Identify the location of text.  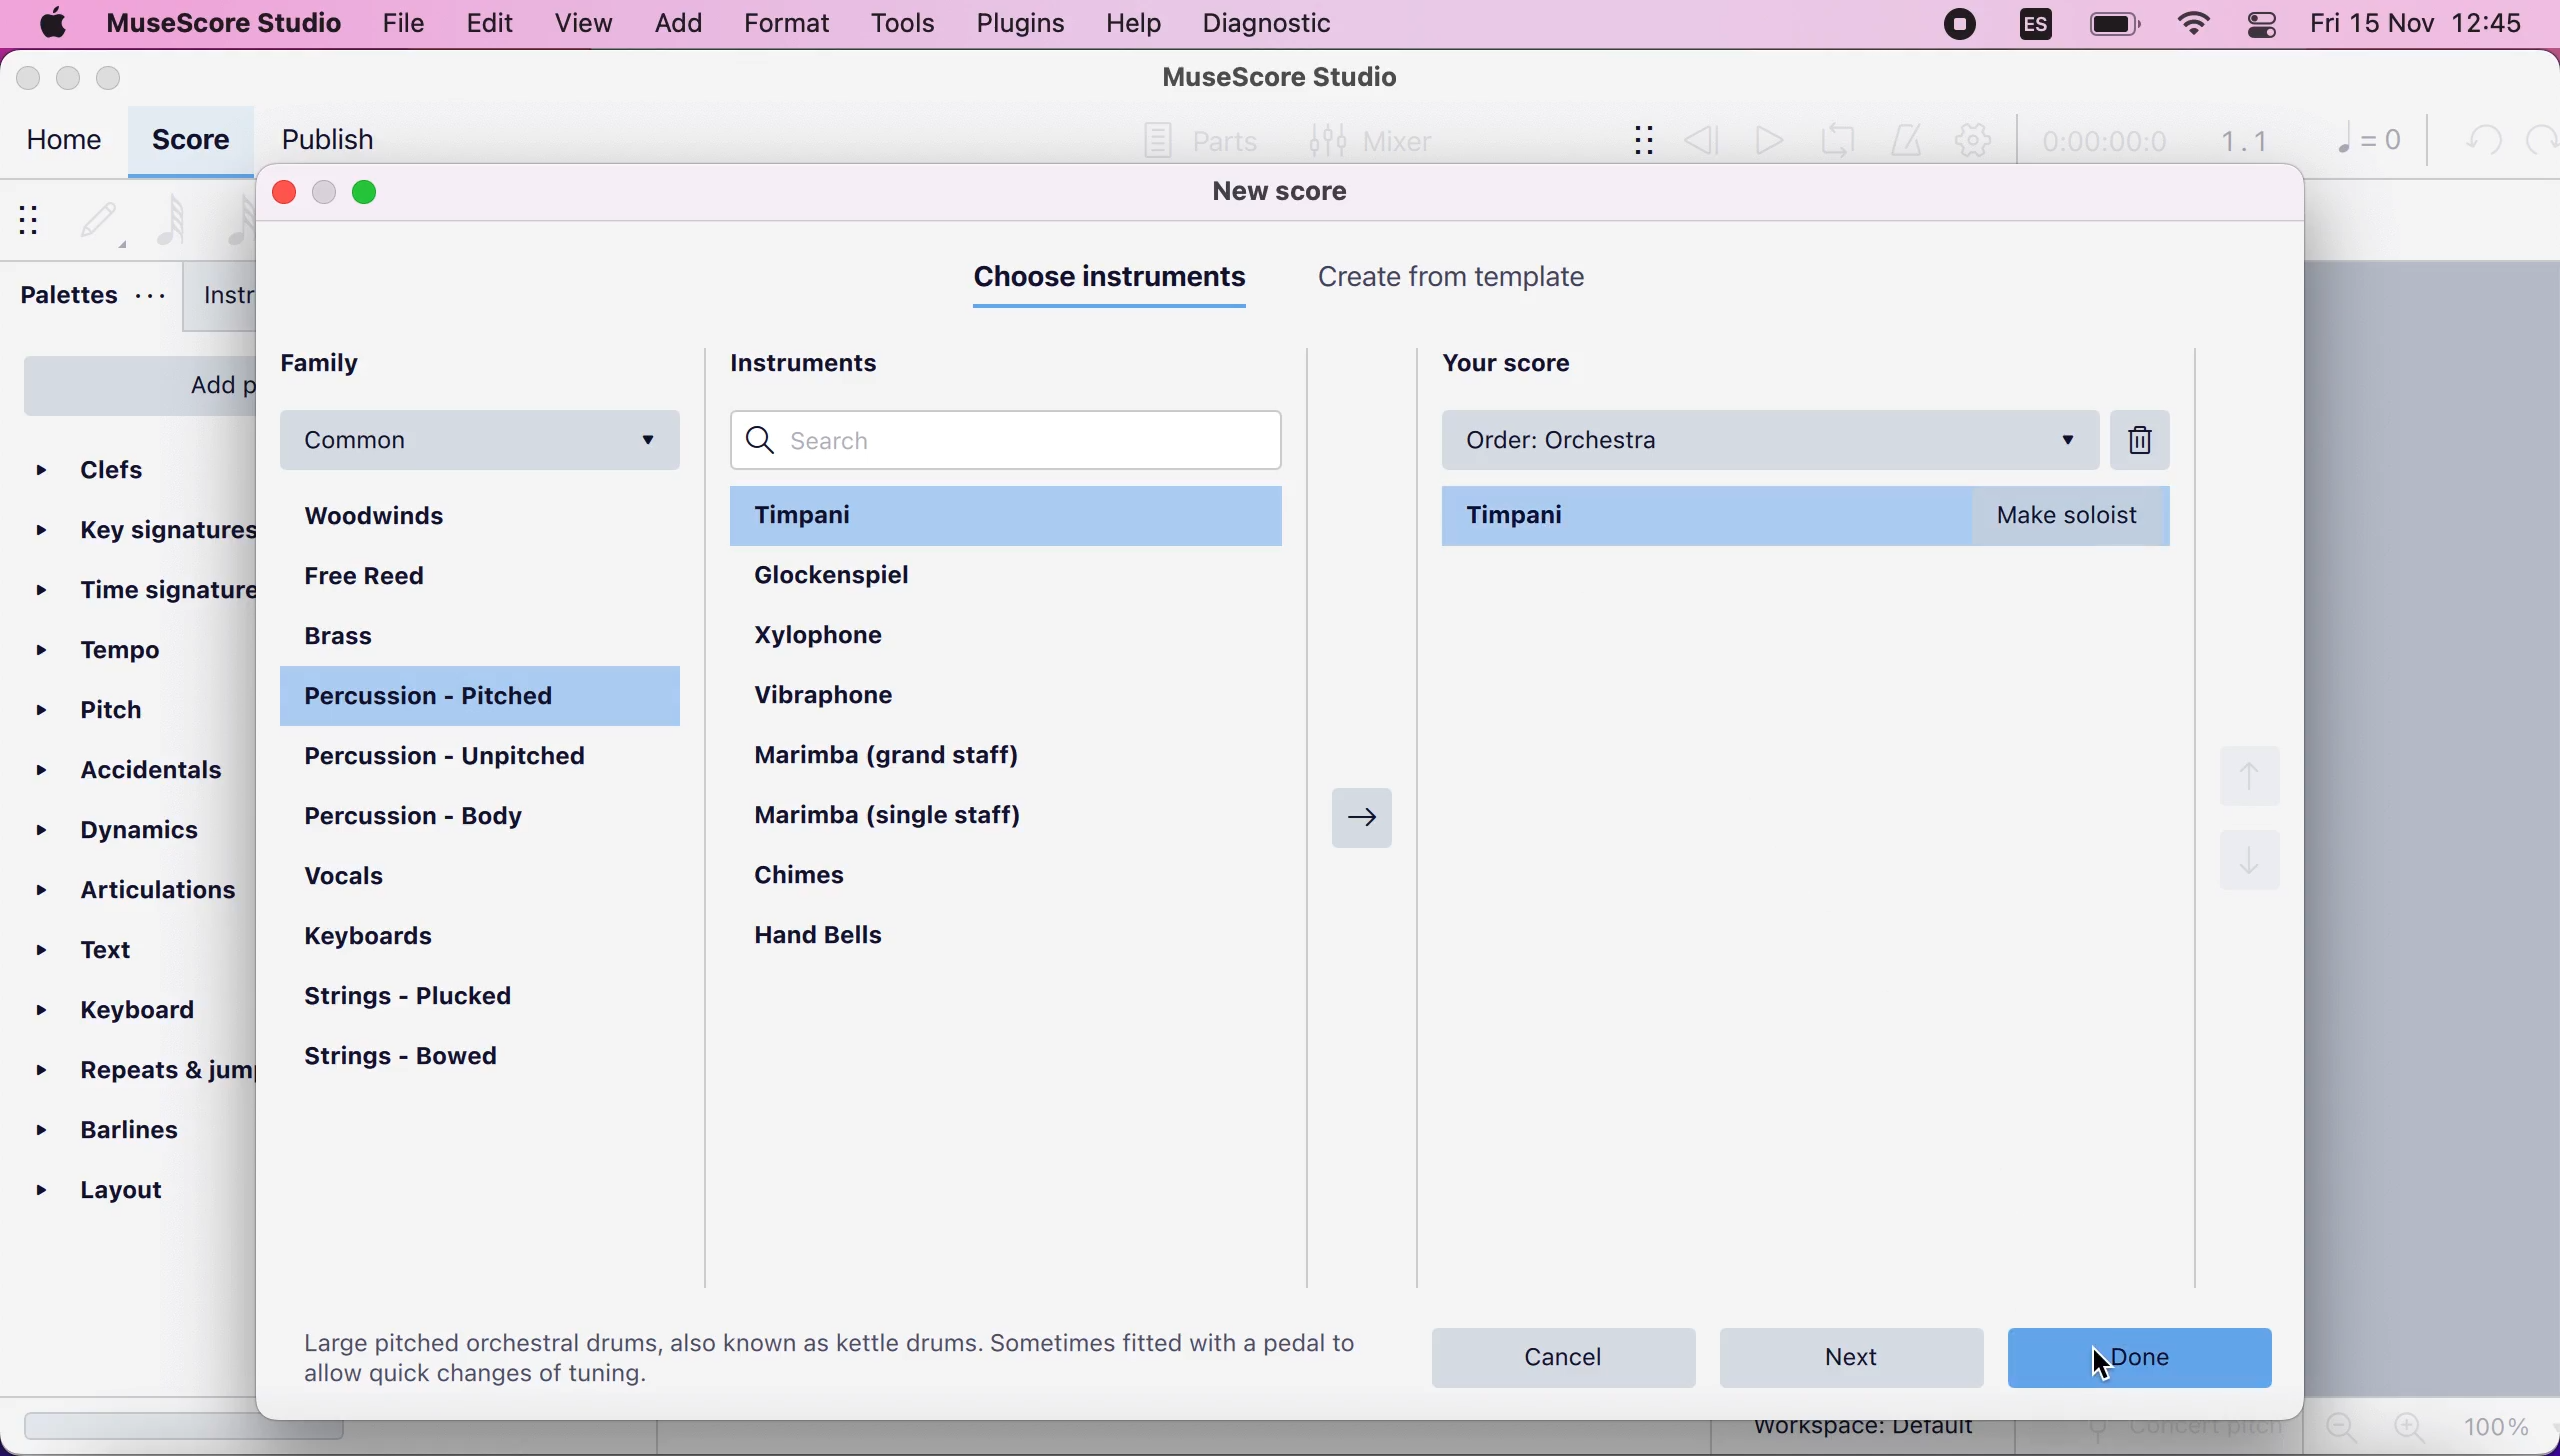
(112, 952).